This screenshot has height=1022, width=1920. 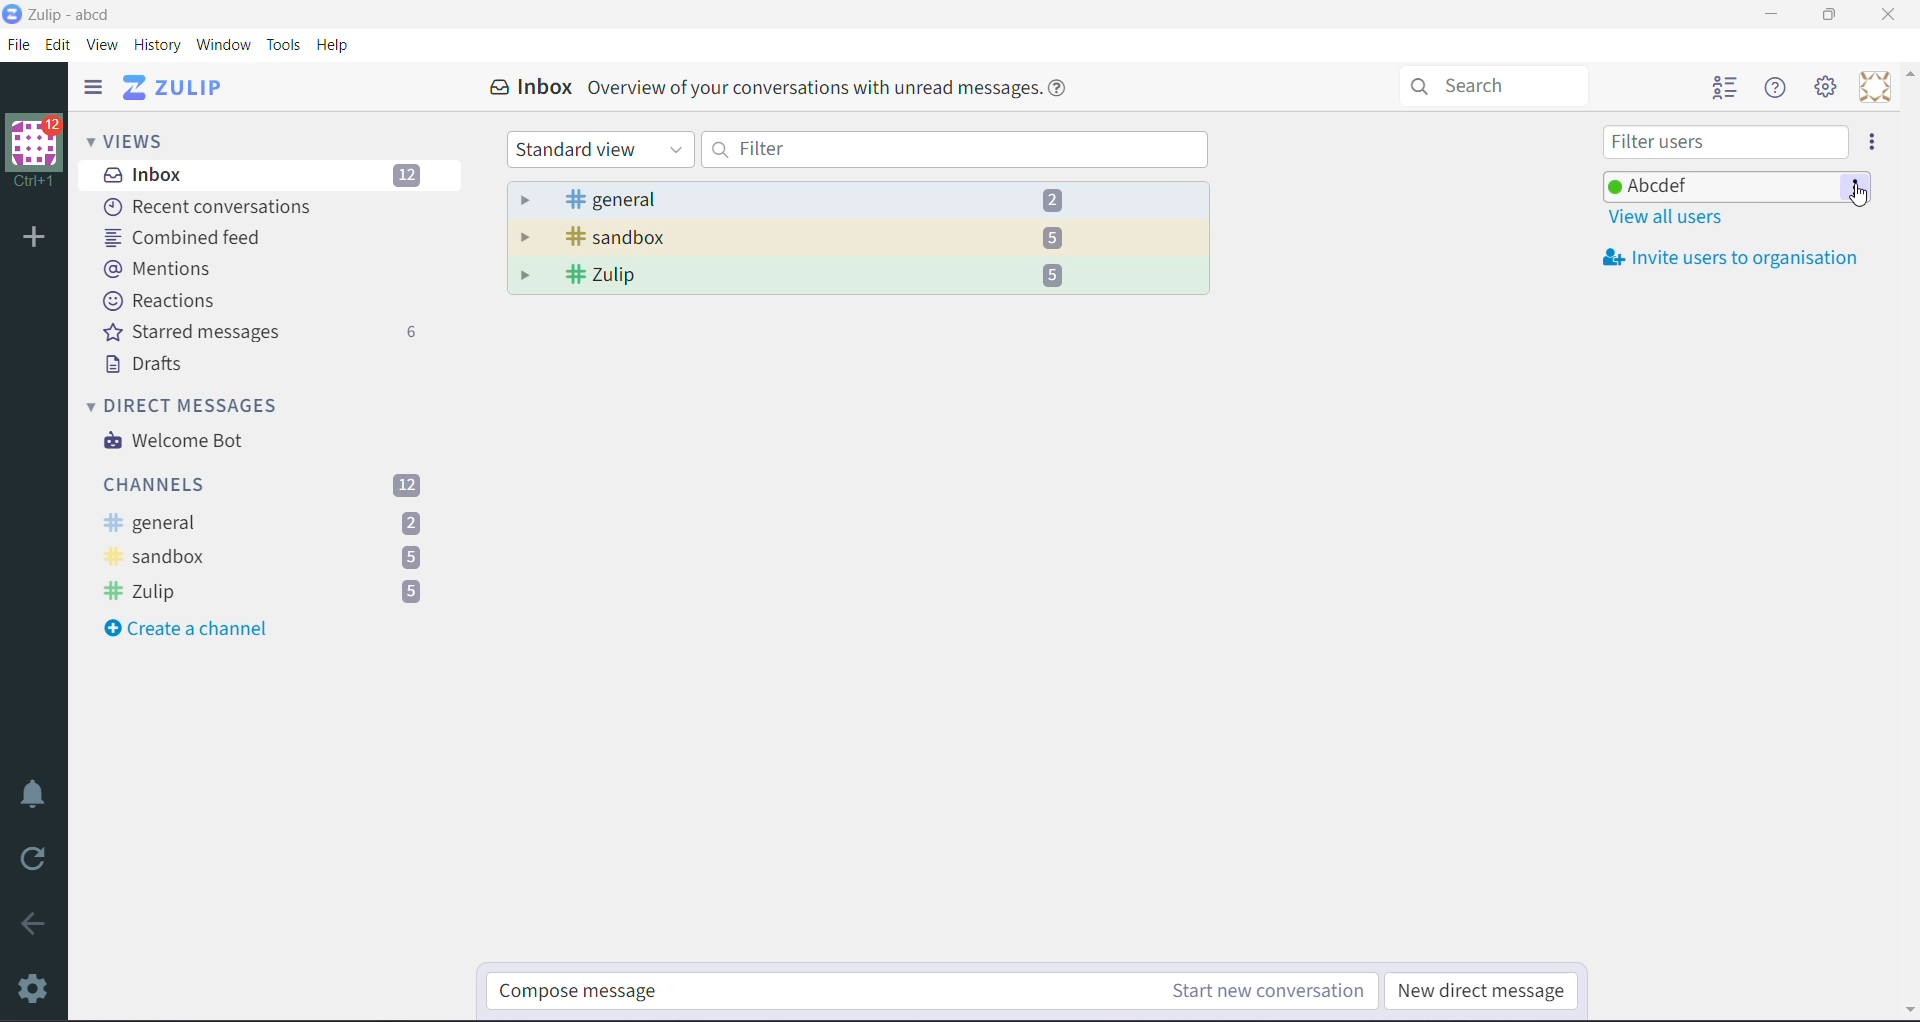 I want to click on Combined feed, so click(x=190, y=237).